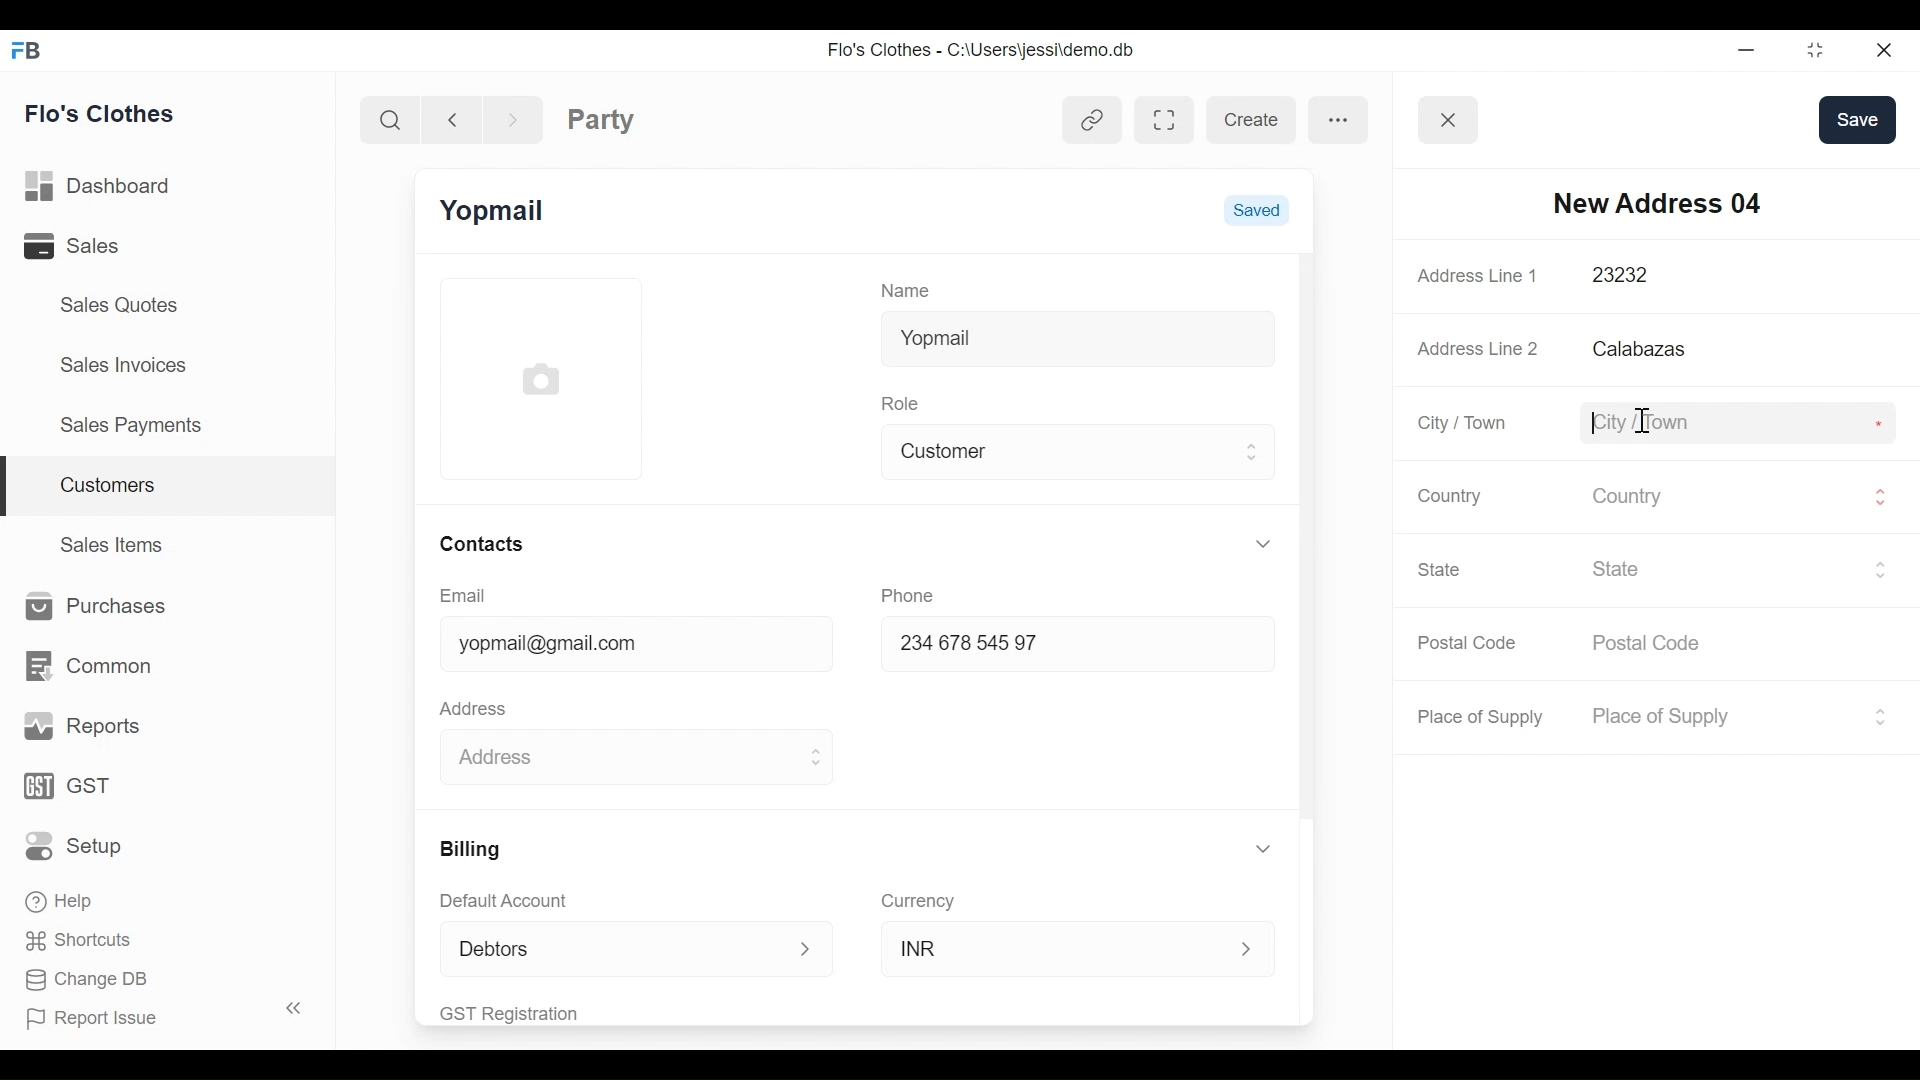  I want to click on Address Line 1, so click(1480, 275).